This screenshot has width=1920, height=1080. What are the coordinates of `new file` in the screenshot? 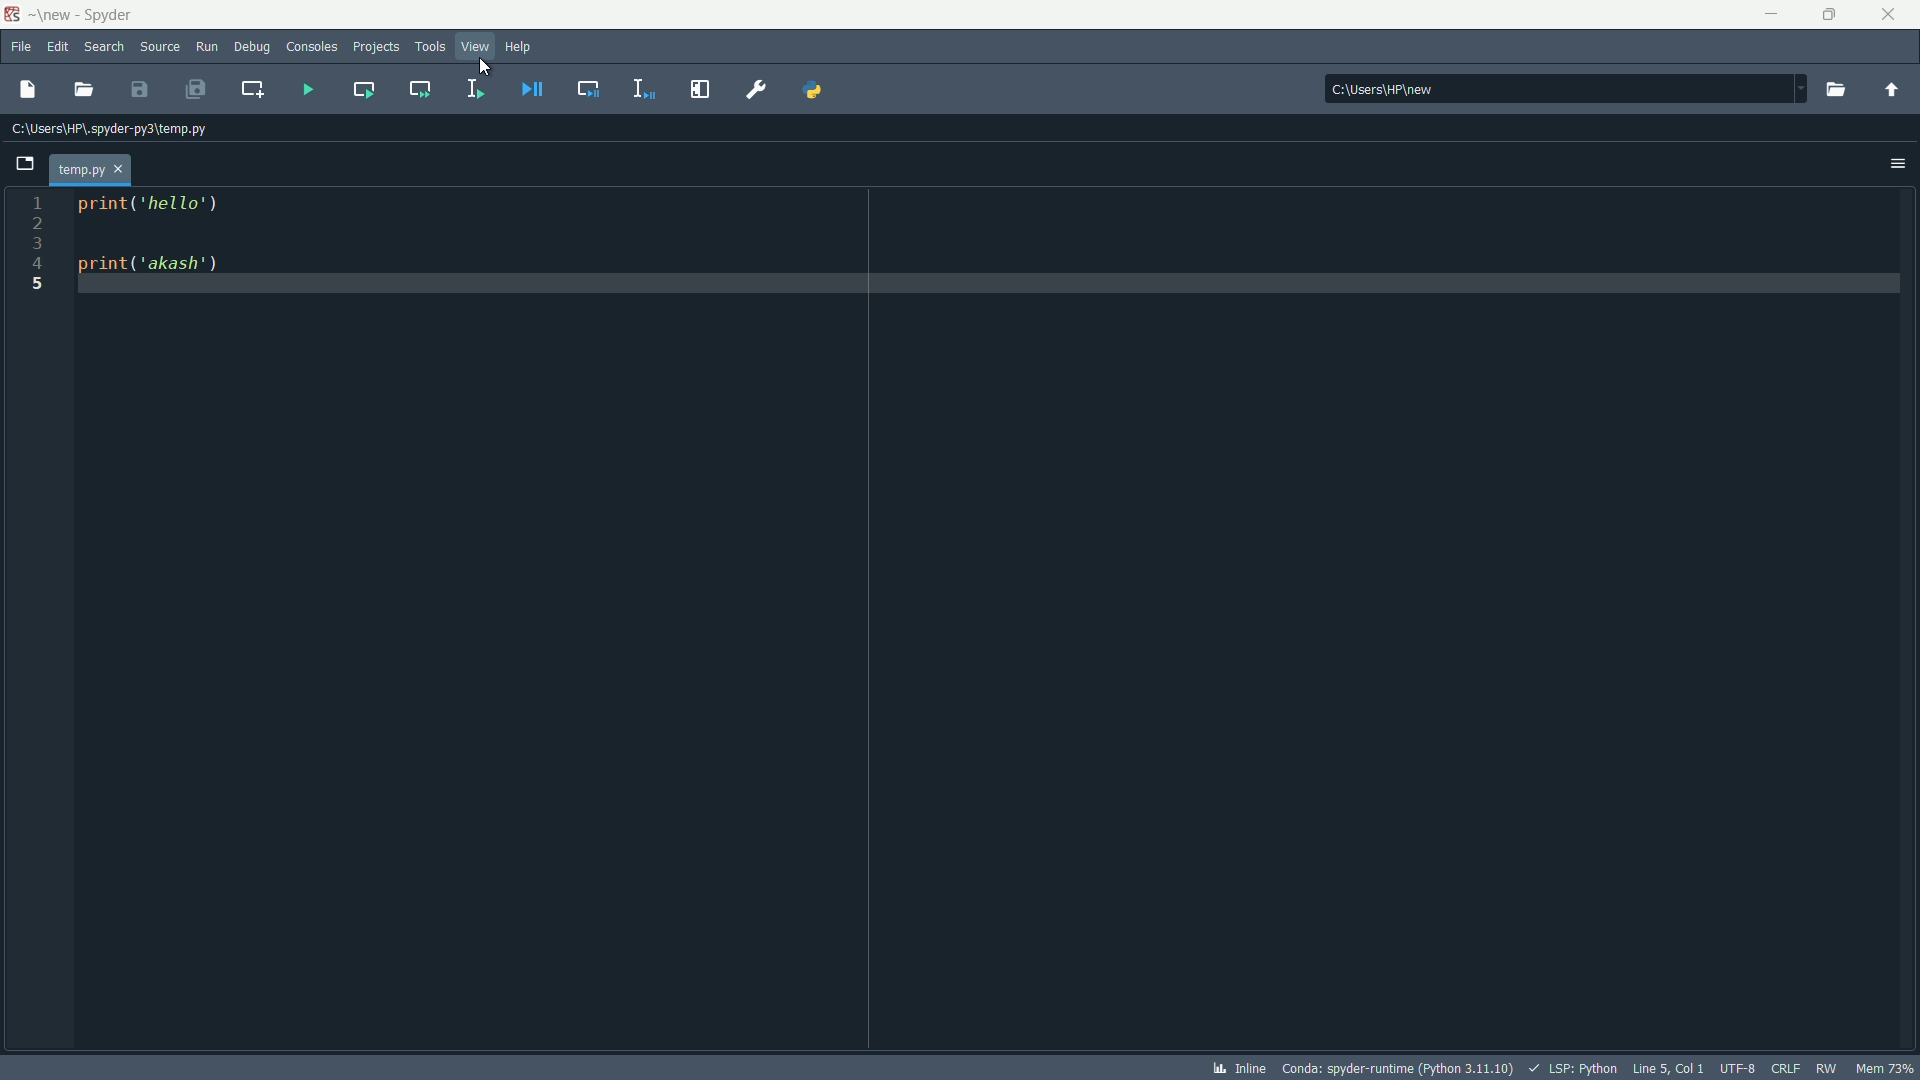 It's located at (28, 88).